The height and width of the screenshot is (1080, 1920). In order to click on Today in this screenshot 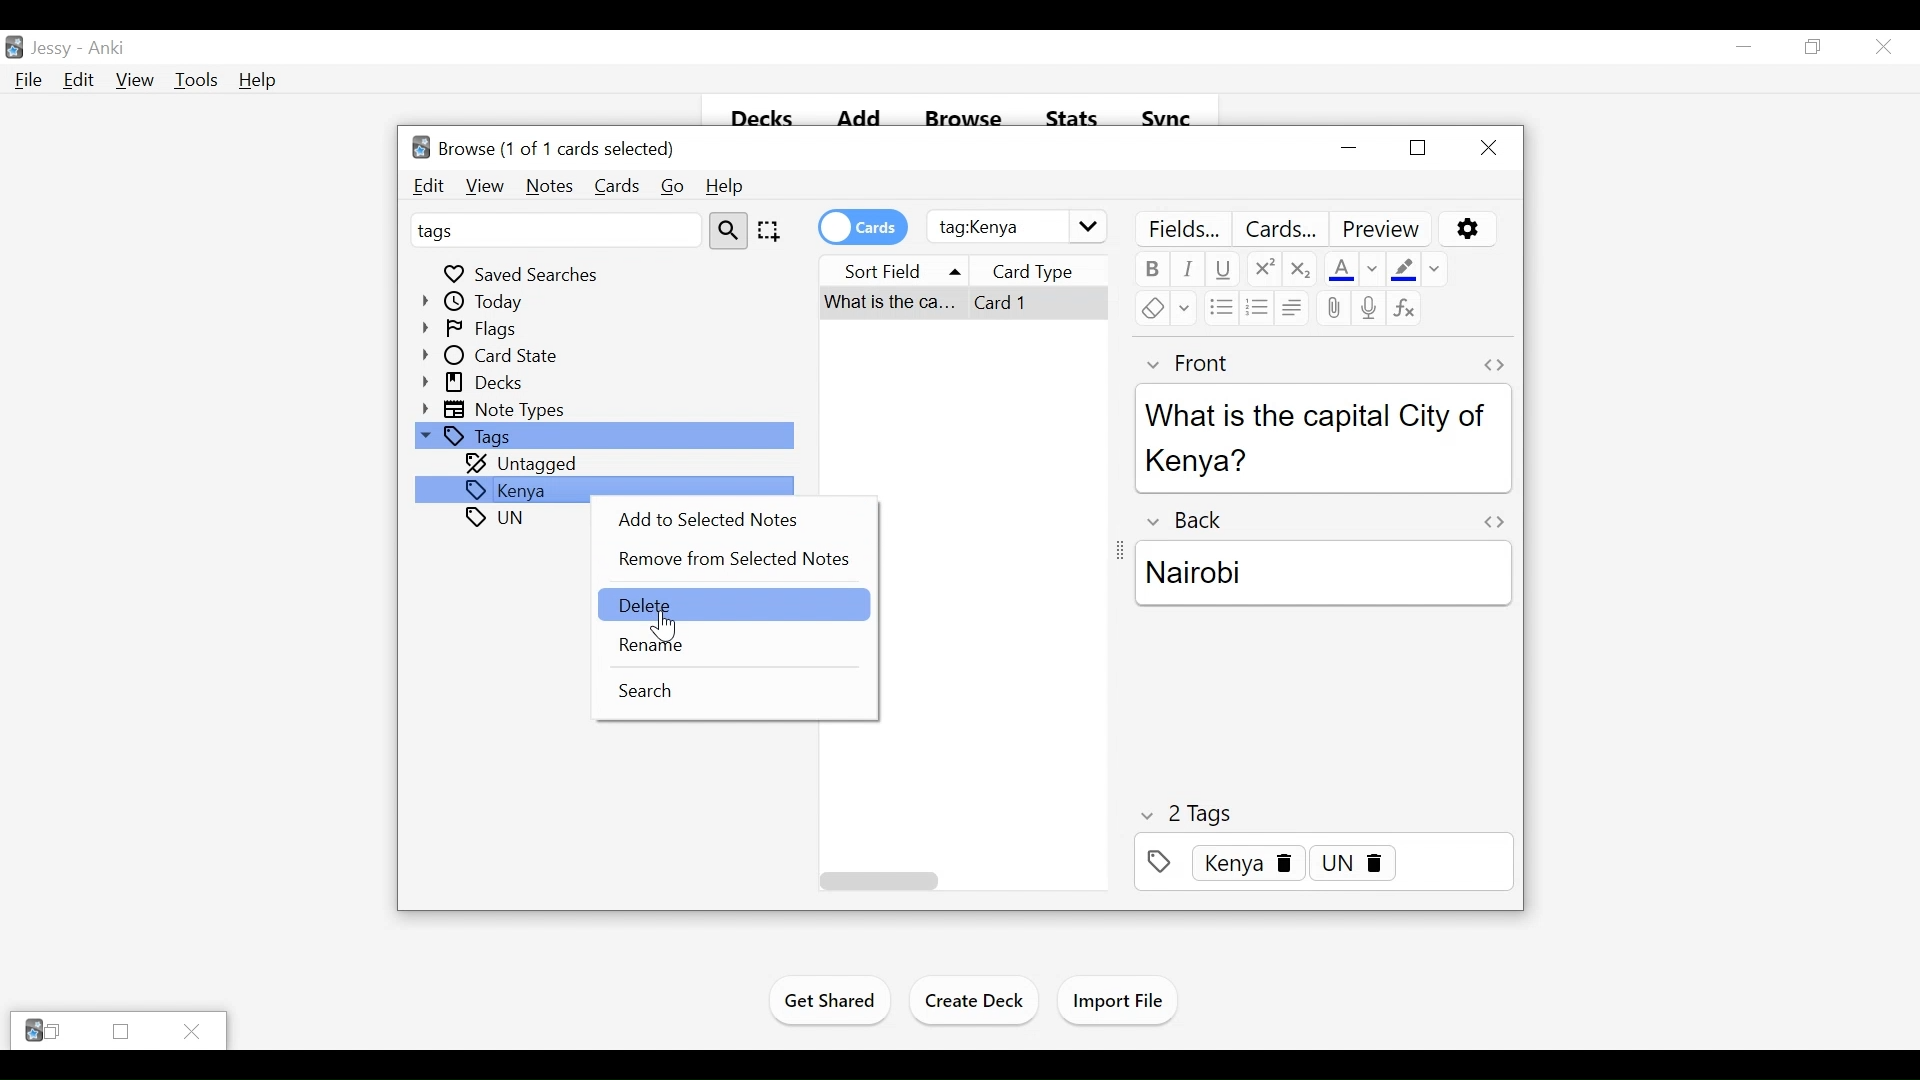, I will do `click(476, 301)`.